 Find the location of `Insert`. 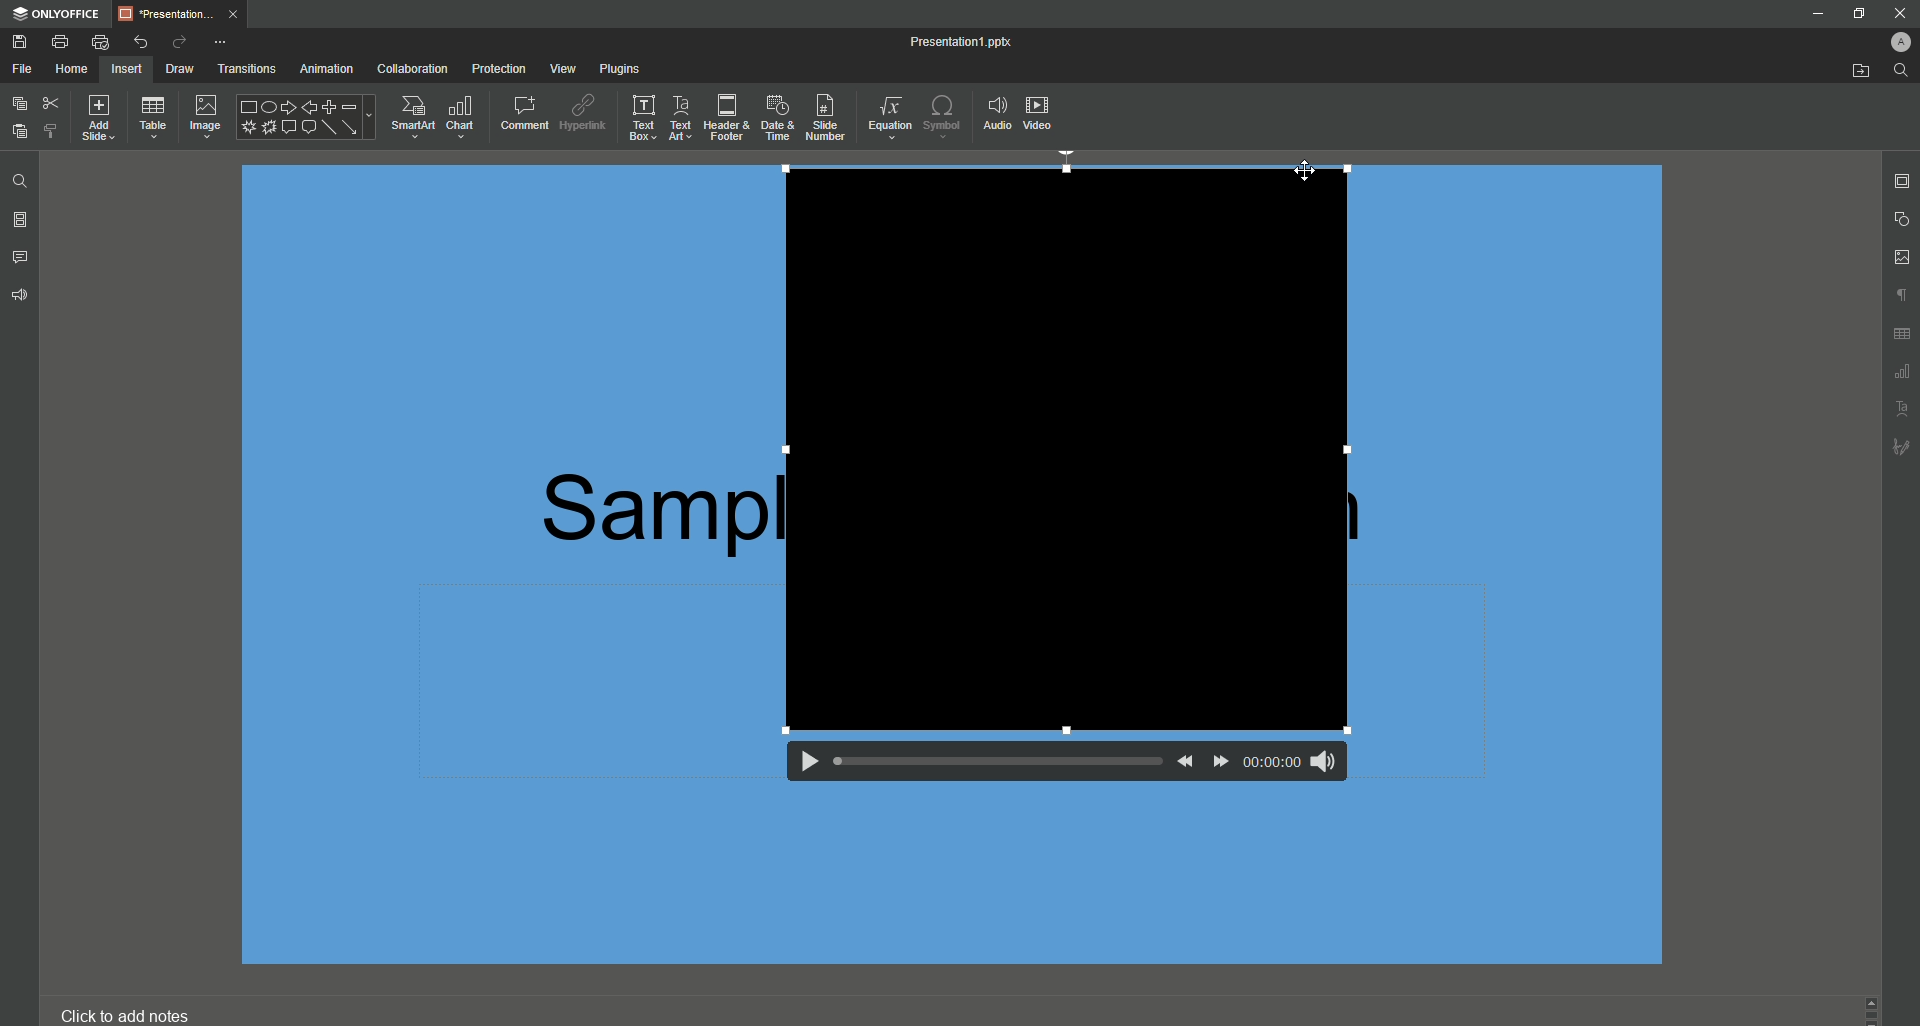

Insert is located at coordinates (125, 69).